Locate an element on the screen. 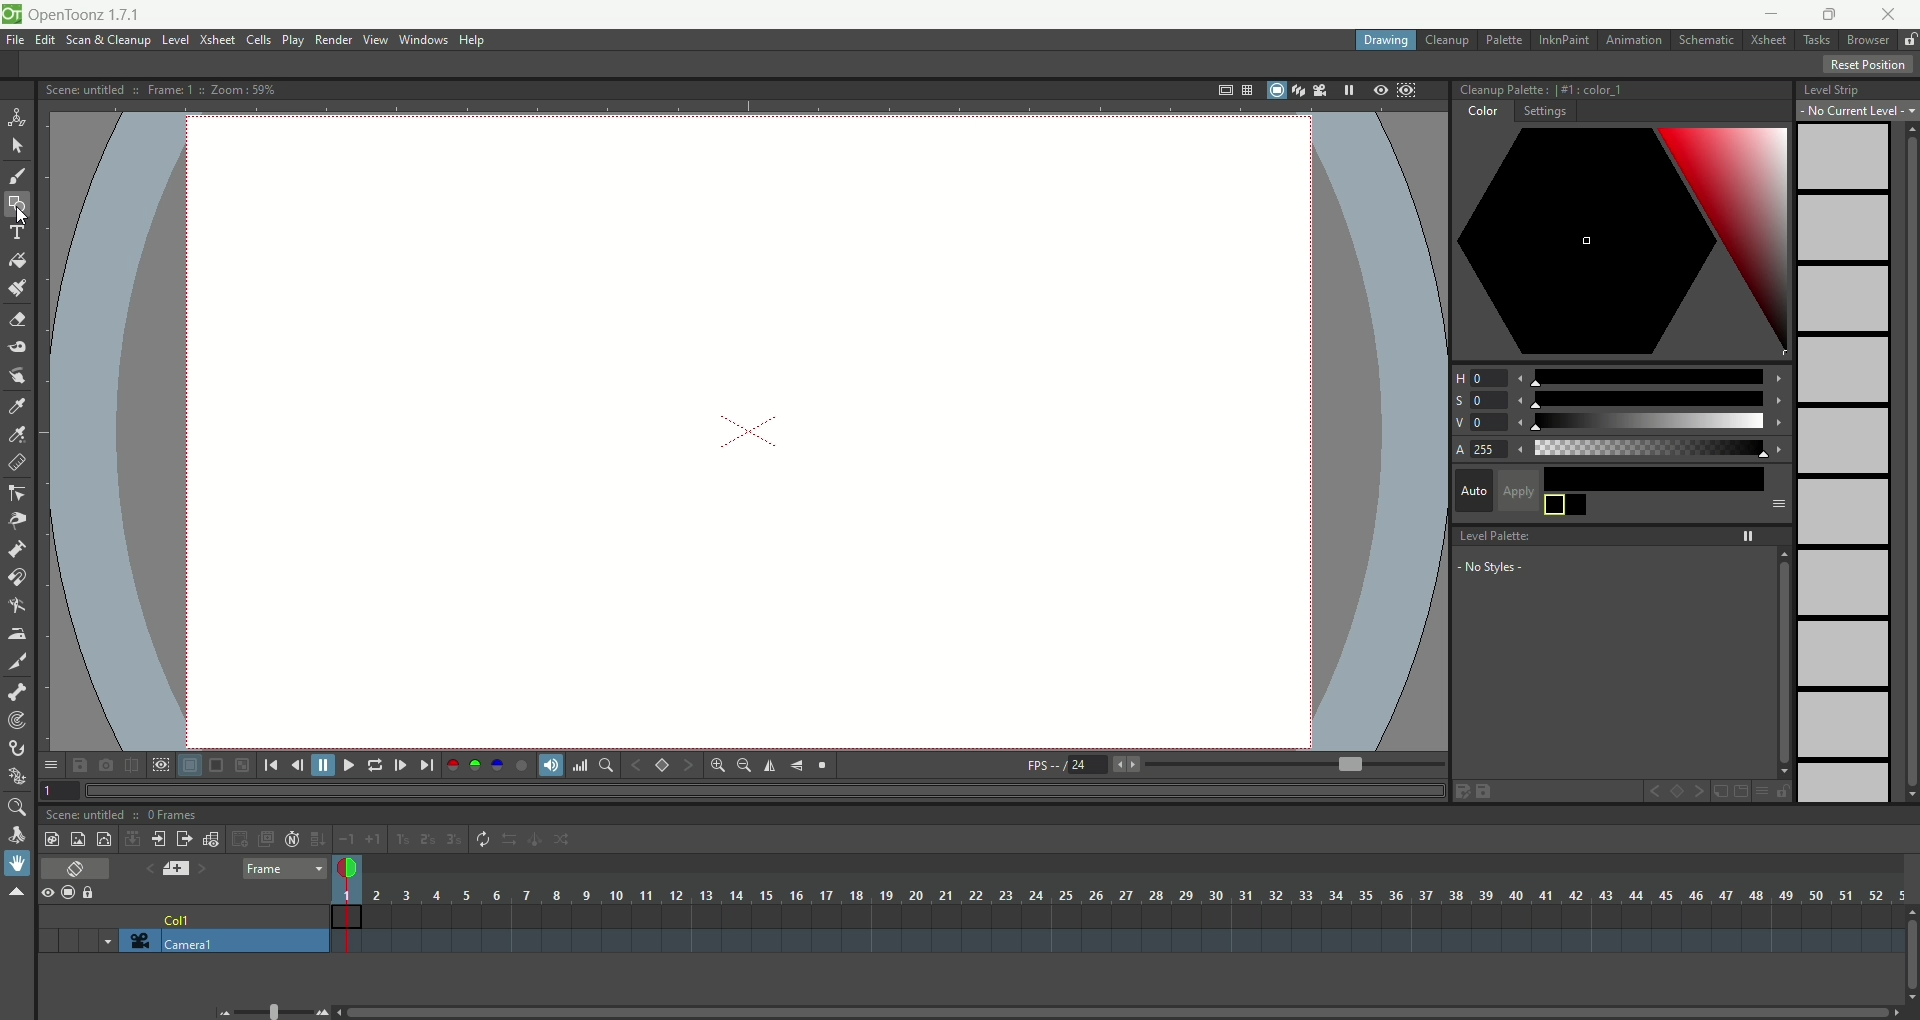 The width and height of the screenshot is (1920, 1020). 3D view is located at coordinates (1295, 92).